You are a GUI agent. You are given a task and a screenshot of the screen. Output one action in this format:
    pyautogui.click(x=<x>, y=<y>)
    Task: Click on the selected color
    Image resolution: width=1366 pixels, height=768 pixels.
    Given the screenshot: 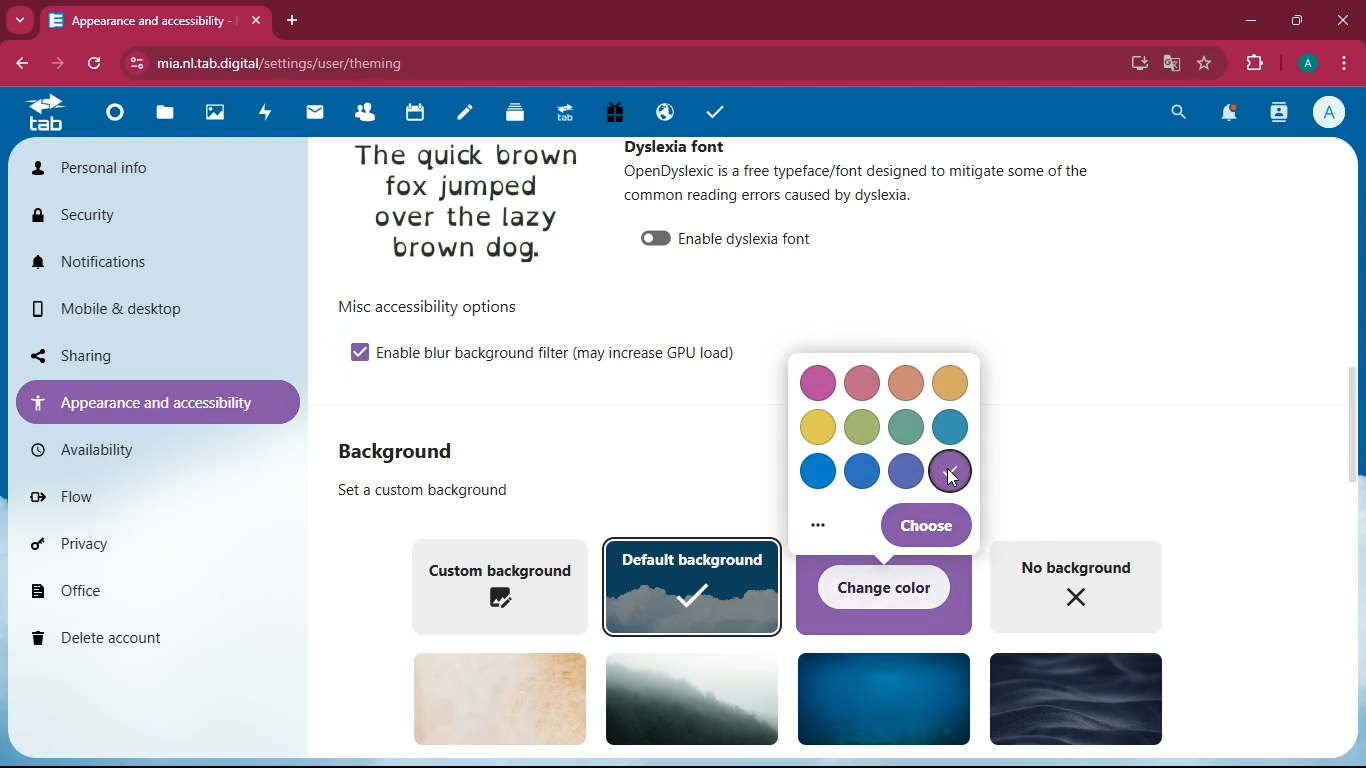 What is the action you would take?
    pyautogui.click(x=951, y=473)
    